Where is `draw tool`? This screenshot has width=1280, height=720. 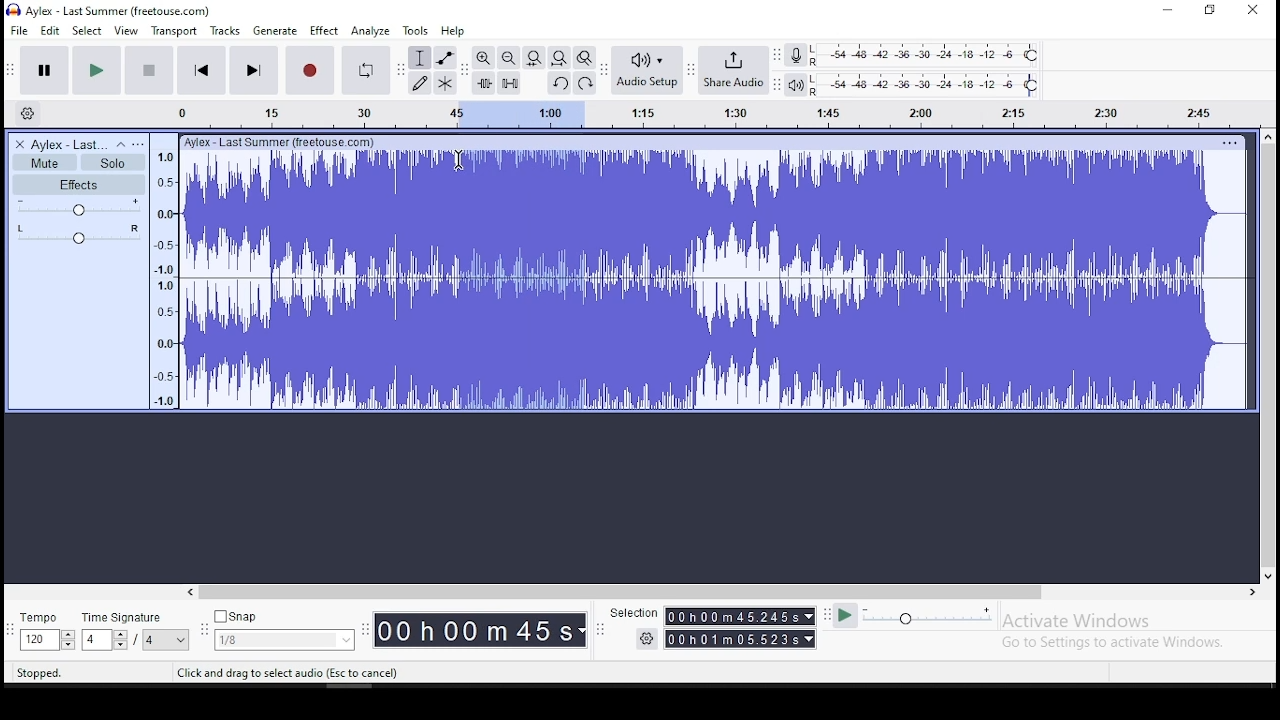
draw tool is located at coordinates (418, 83).